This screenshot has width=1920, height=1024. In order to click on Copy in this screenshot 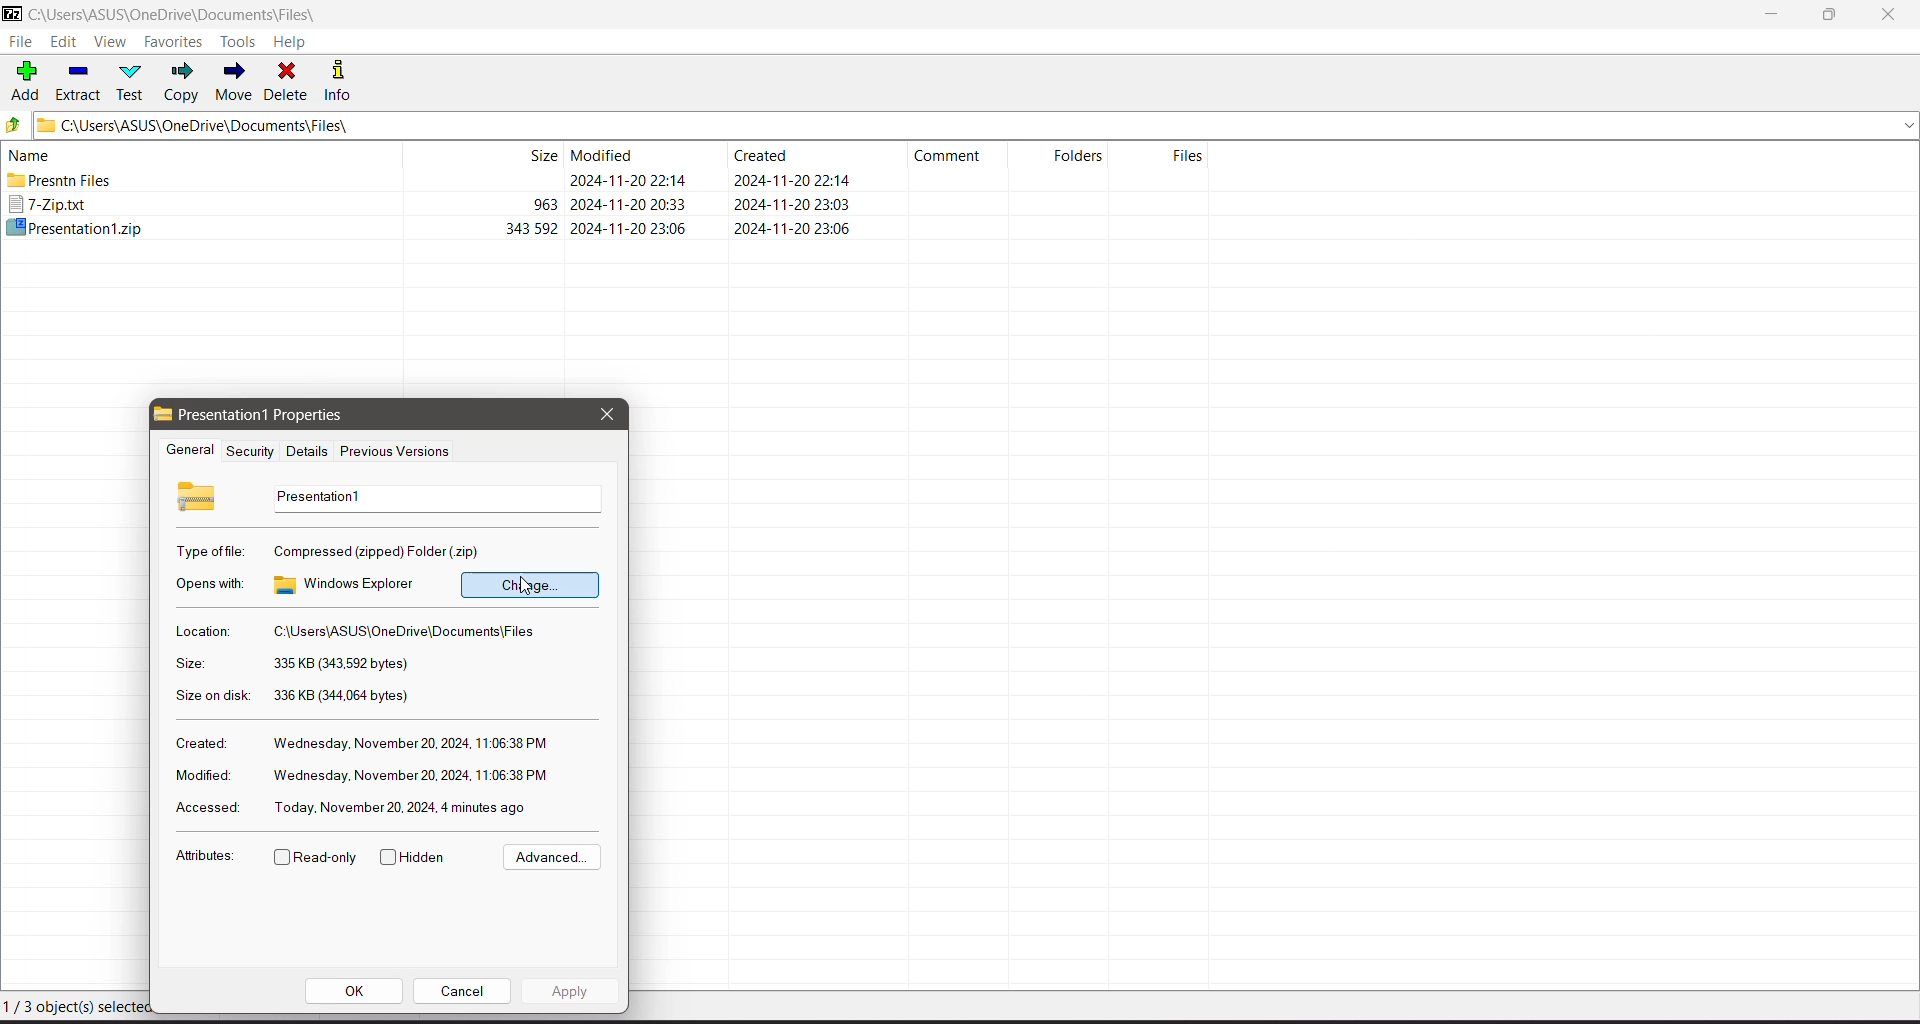, I will do `click(183, 82)`.